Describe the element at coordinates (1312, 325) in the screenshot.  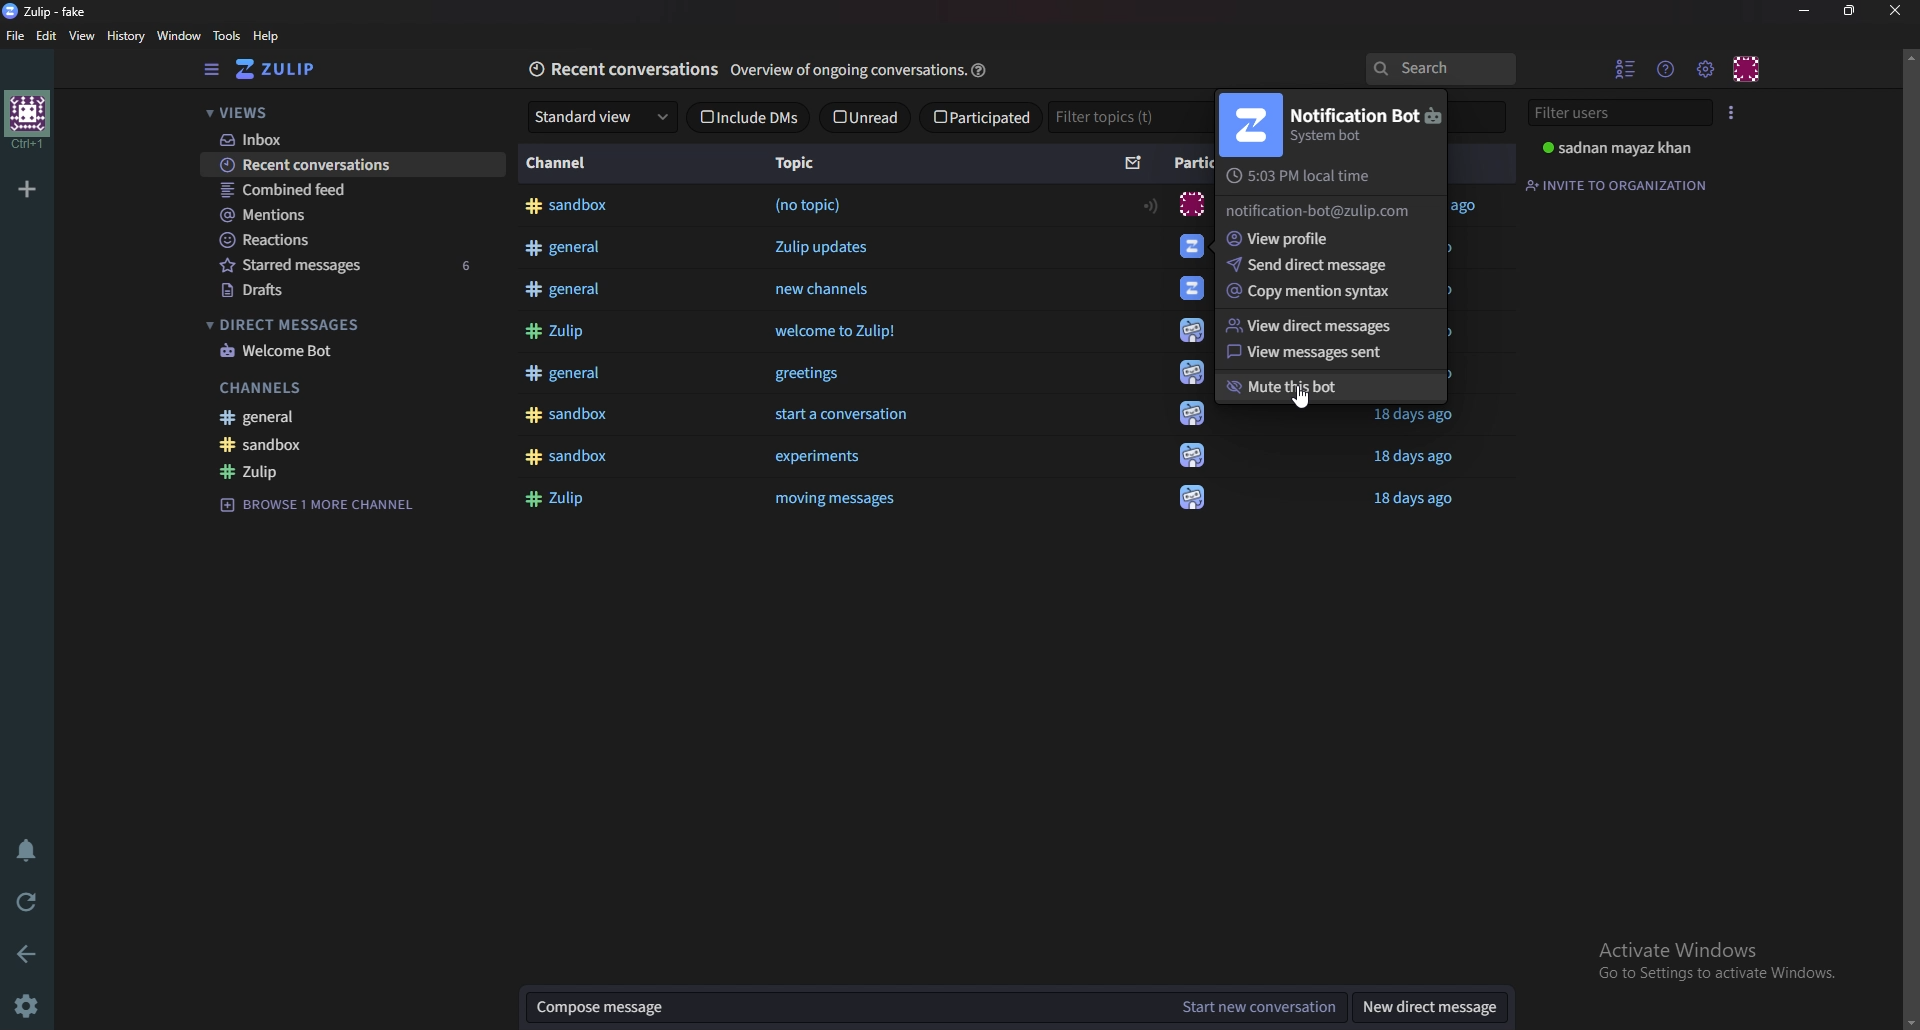
I see `view direct messages` at that location.